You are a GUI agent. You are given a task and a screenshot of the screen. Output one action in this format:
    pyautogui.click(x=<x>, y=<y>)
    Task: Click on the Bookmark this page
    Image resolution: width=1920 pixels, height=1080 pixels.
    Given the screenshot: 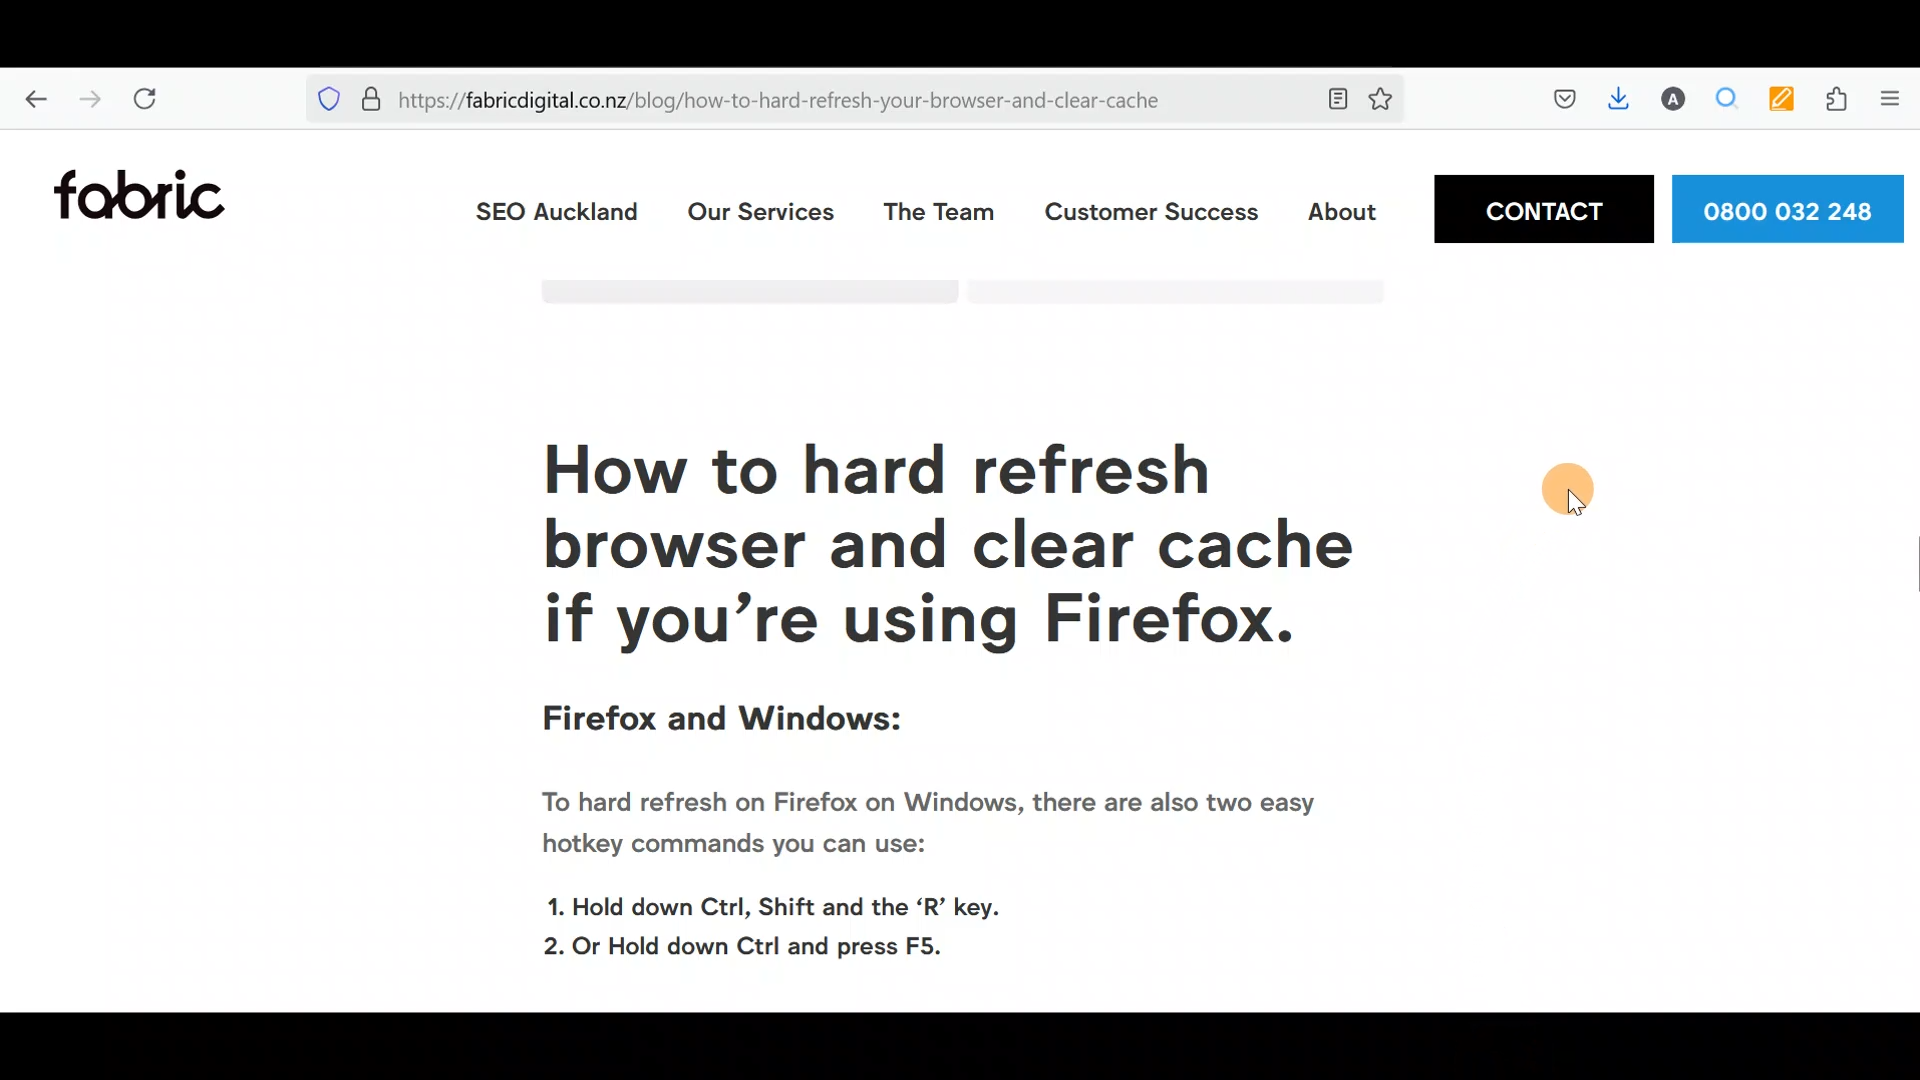 What is the action you would take?
    pyautogui.click(x=1389, y=102)
    